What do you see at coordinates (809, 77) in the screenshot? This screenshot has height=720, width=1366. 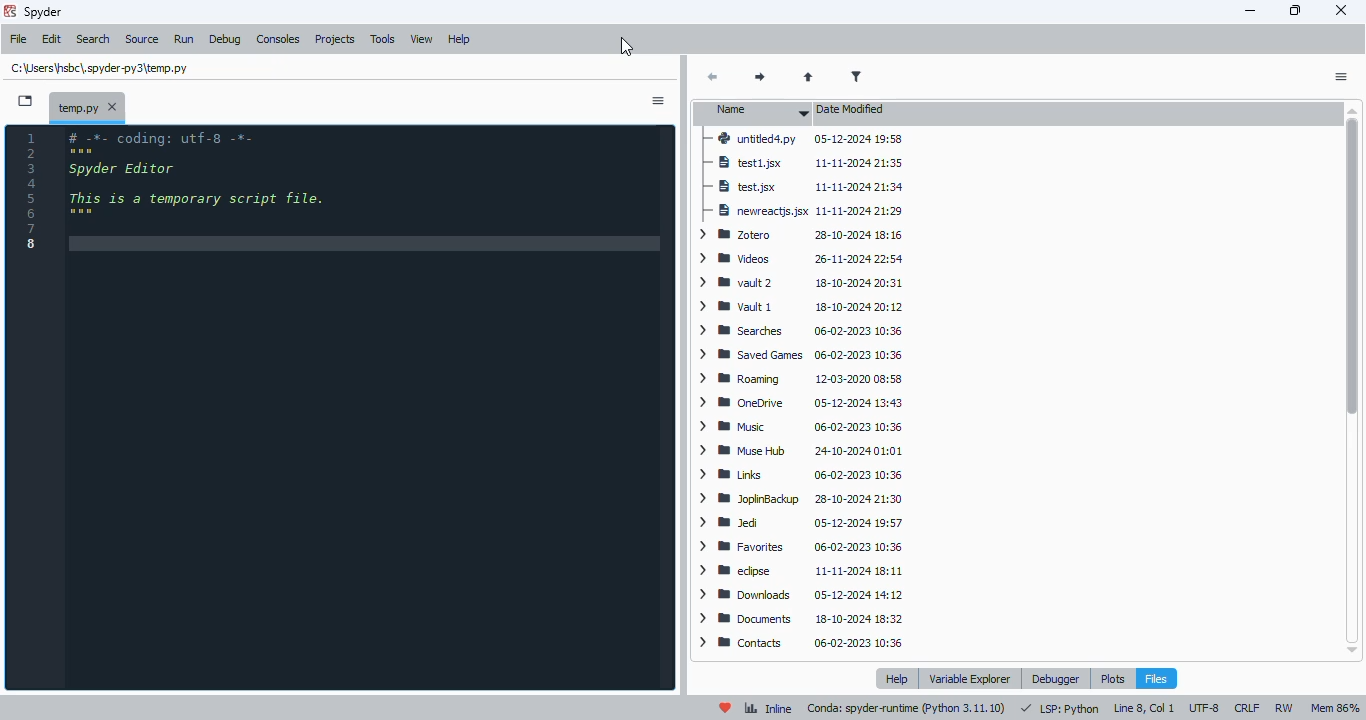 I see `parent` at bounding box center [809, 77].